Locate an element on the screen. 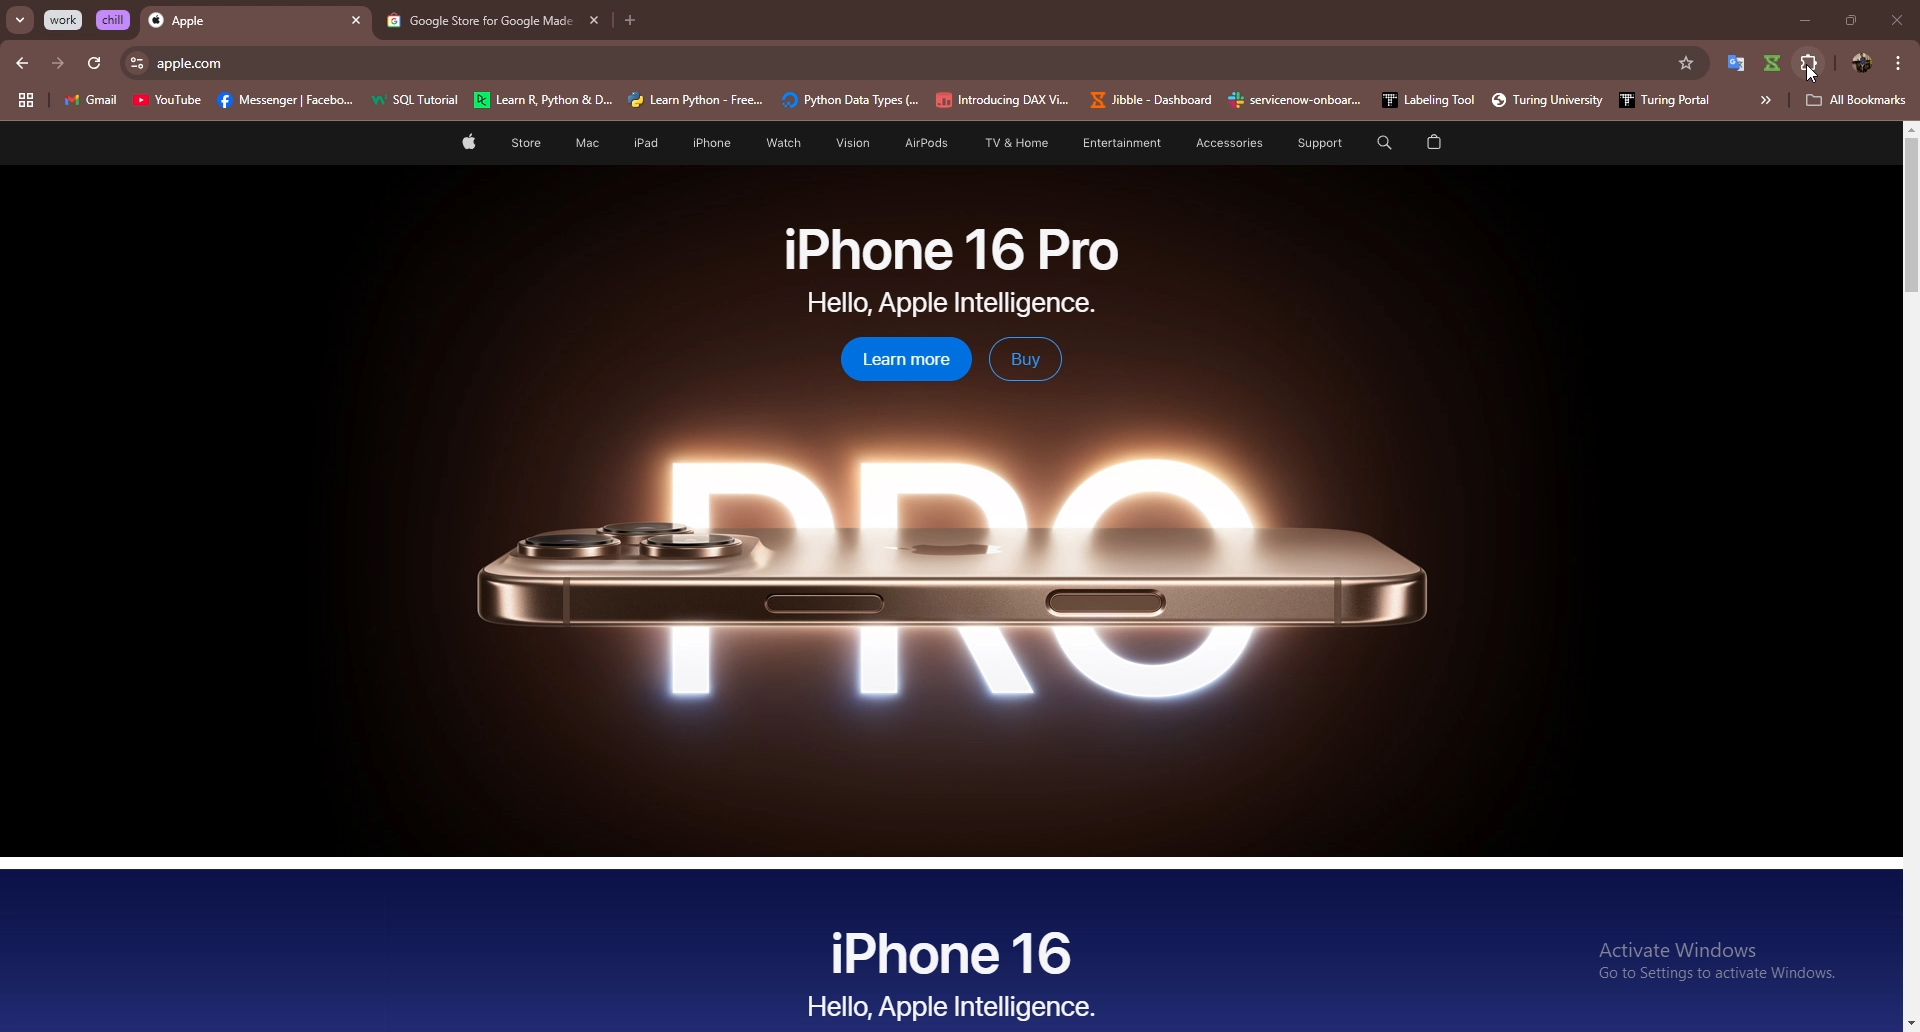  all bookmarks is located at coordinates (1858, 101).